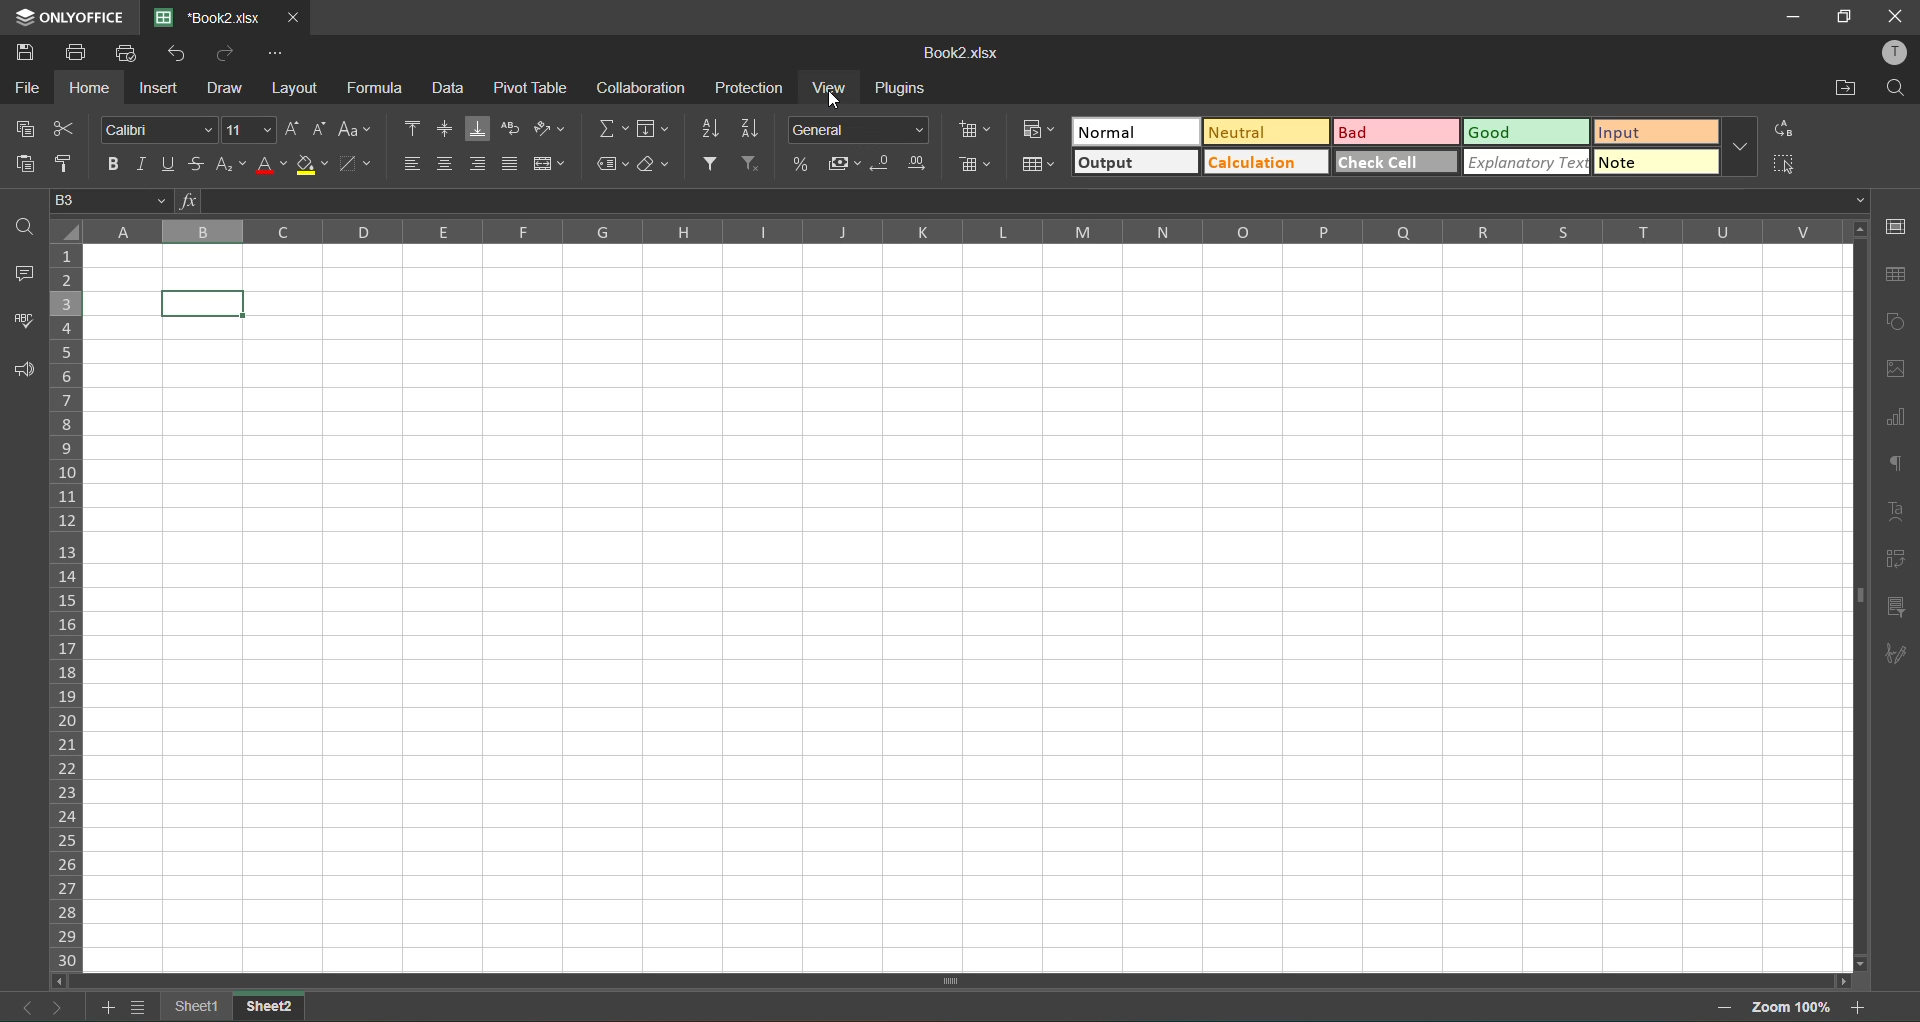 This screenshot has width=1920, height=1022. I want to click on feedback, so click(19, 372).